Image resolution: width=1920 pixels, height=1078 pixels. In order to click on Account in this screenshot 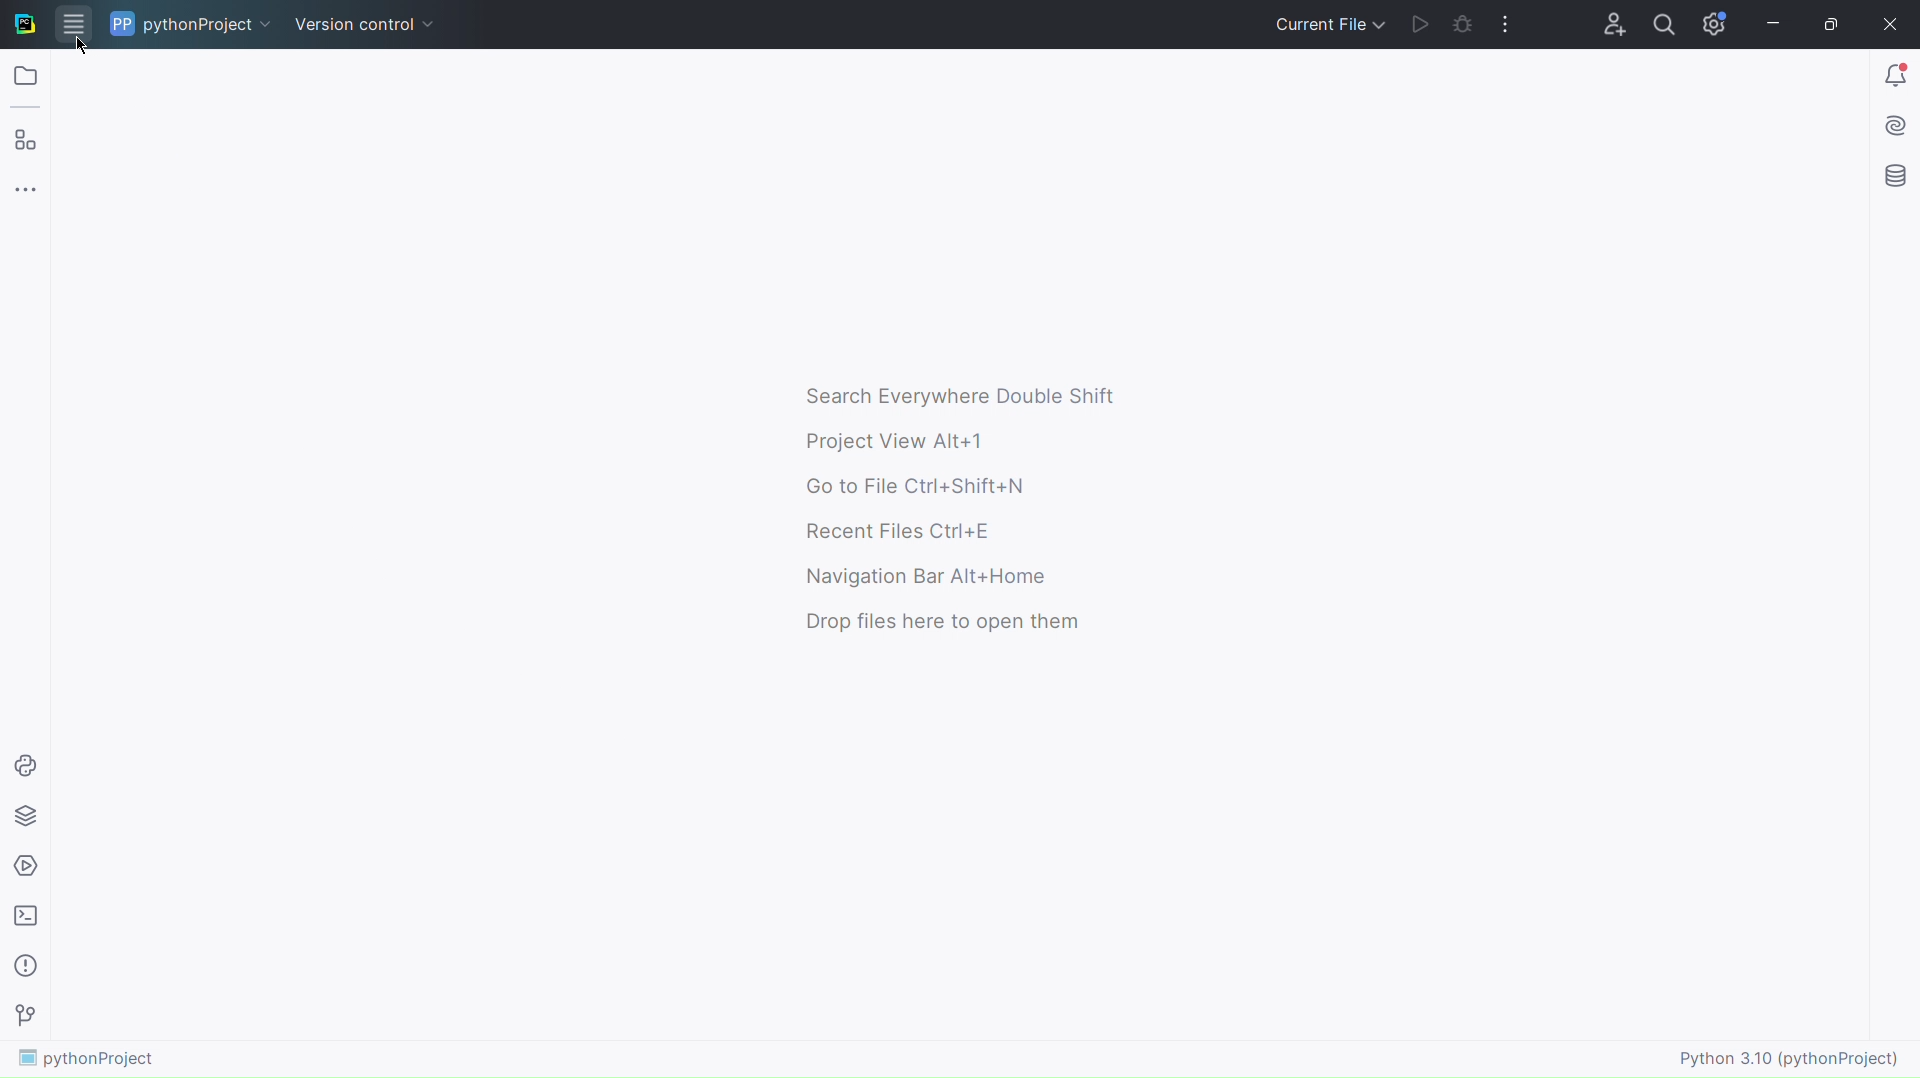, I will do `click(1608, 22)`.